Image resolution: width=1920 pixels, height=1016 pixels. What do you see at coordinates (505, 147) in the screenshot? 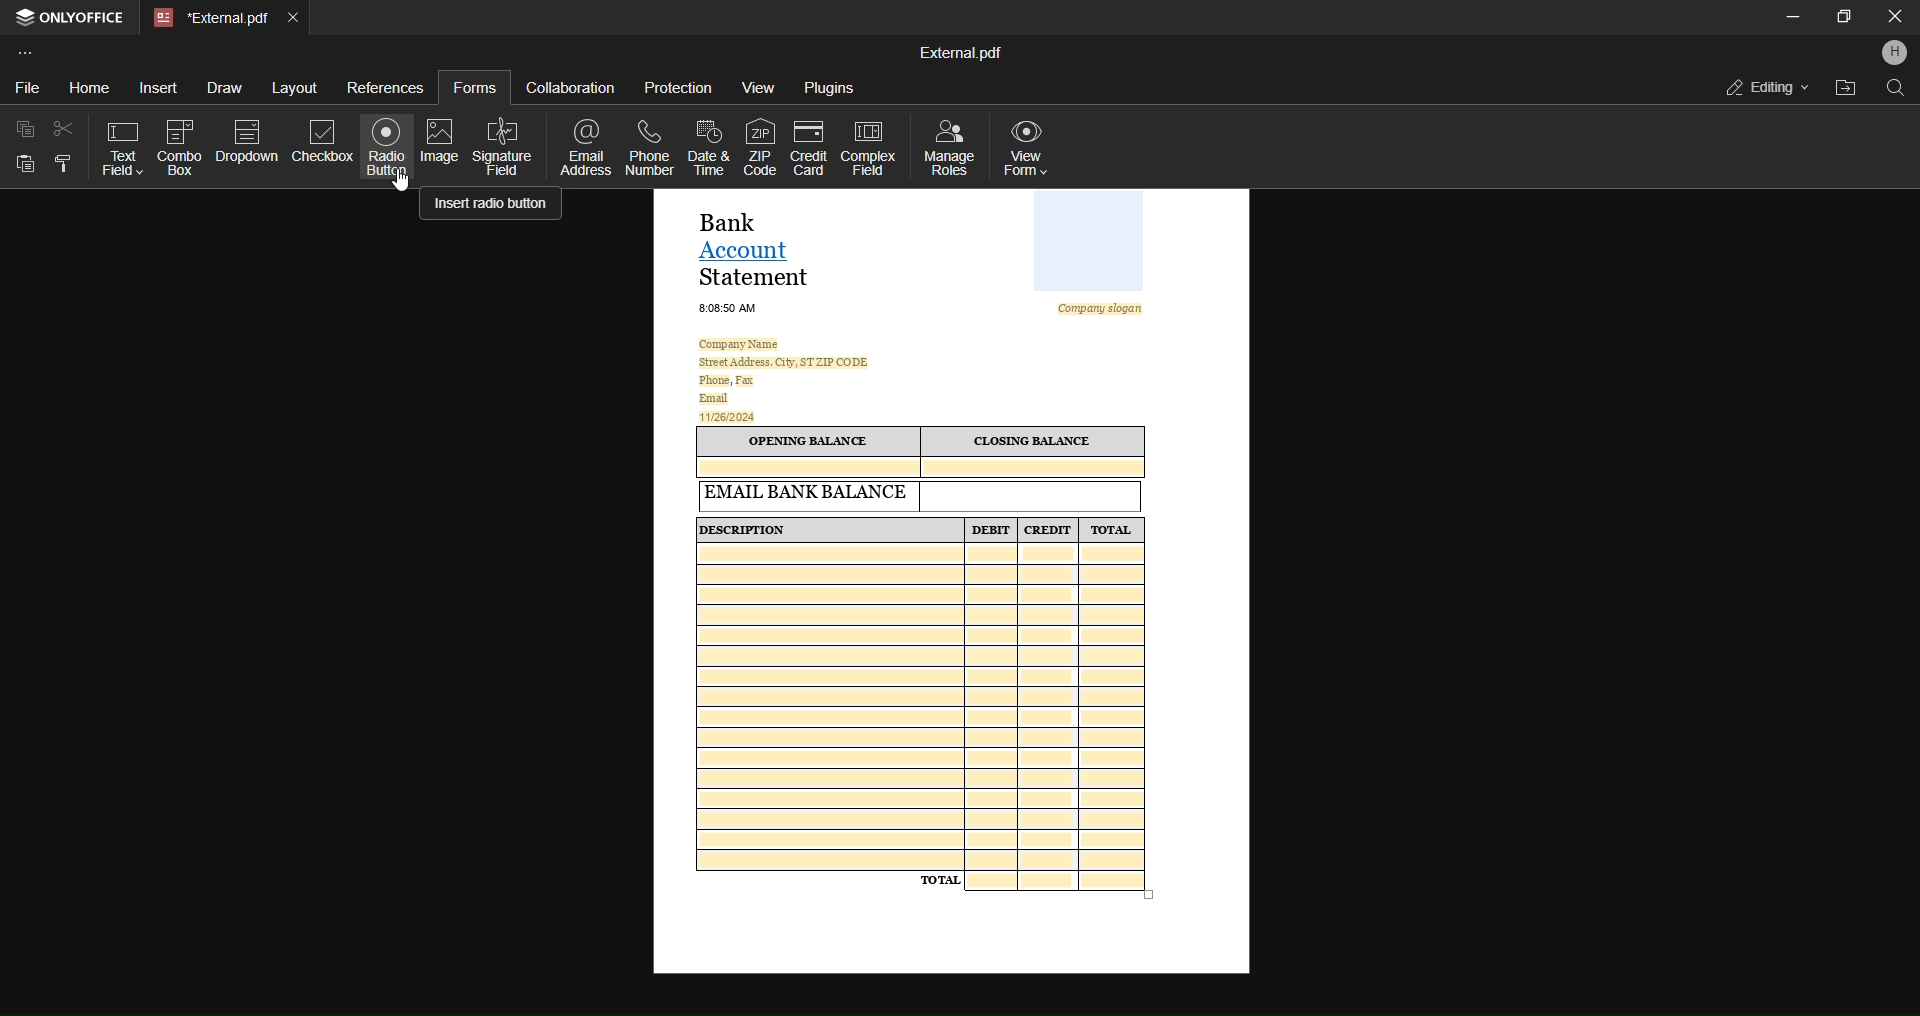
I see `signature field` at bounding box center [505, 147].